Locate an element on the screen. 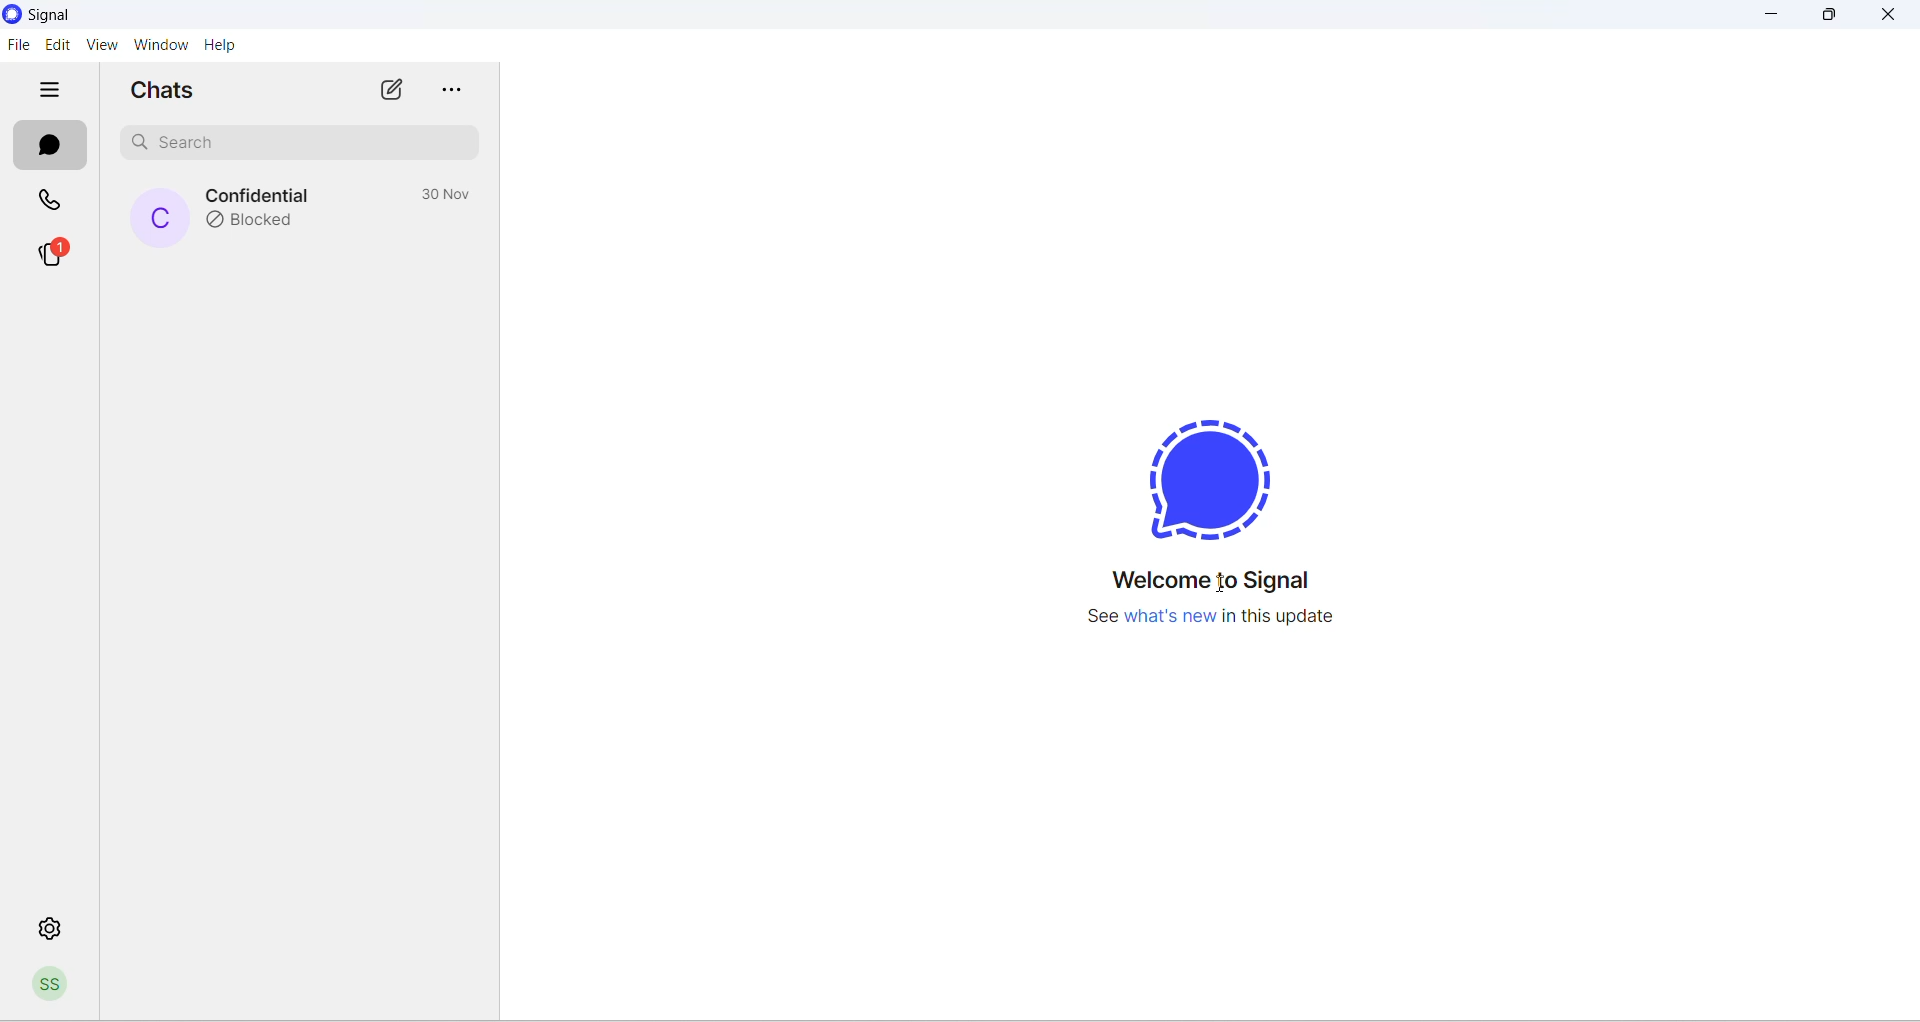 The image size is (1920, 1022). profile is located at coordinates (51, 986).